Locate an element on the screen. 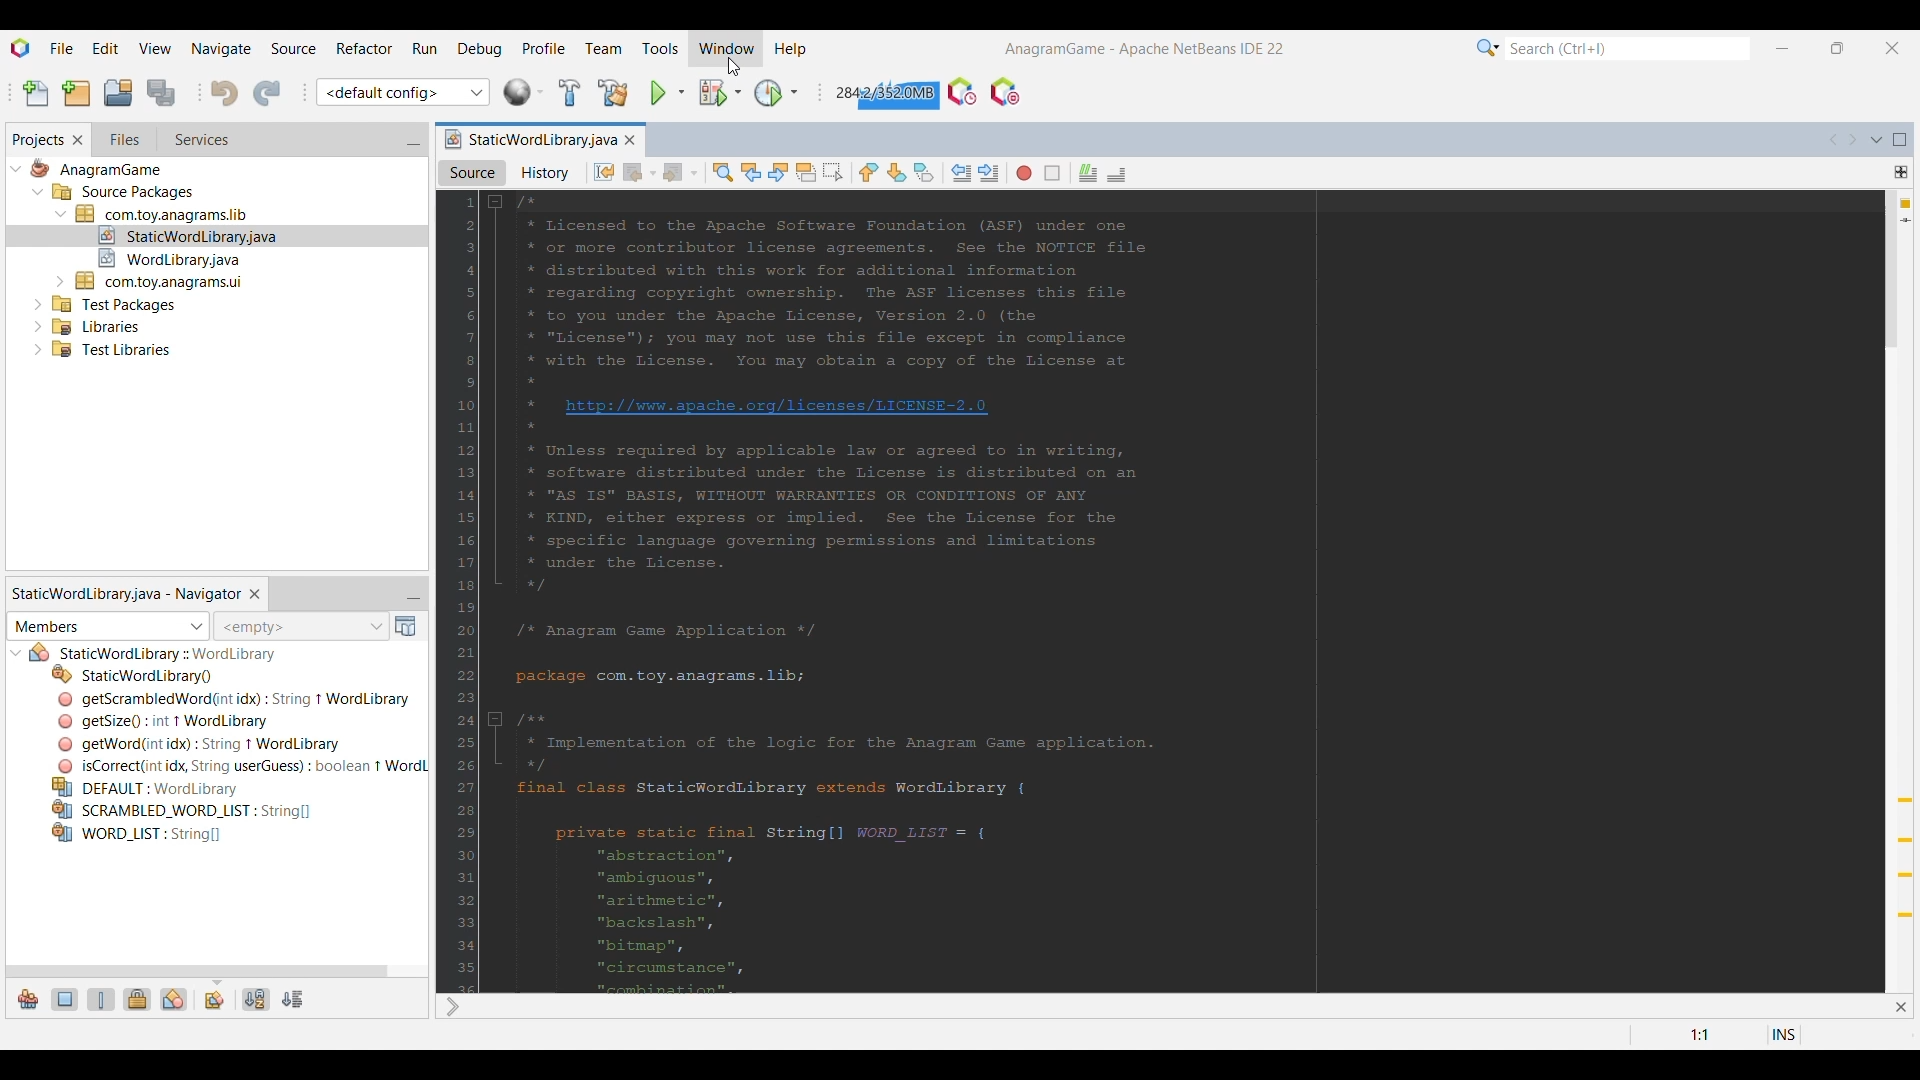 This screenshot has height=1080, width=1920. Undo is located at coordinates (224, 93).